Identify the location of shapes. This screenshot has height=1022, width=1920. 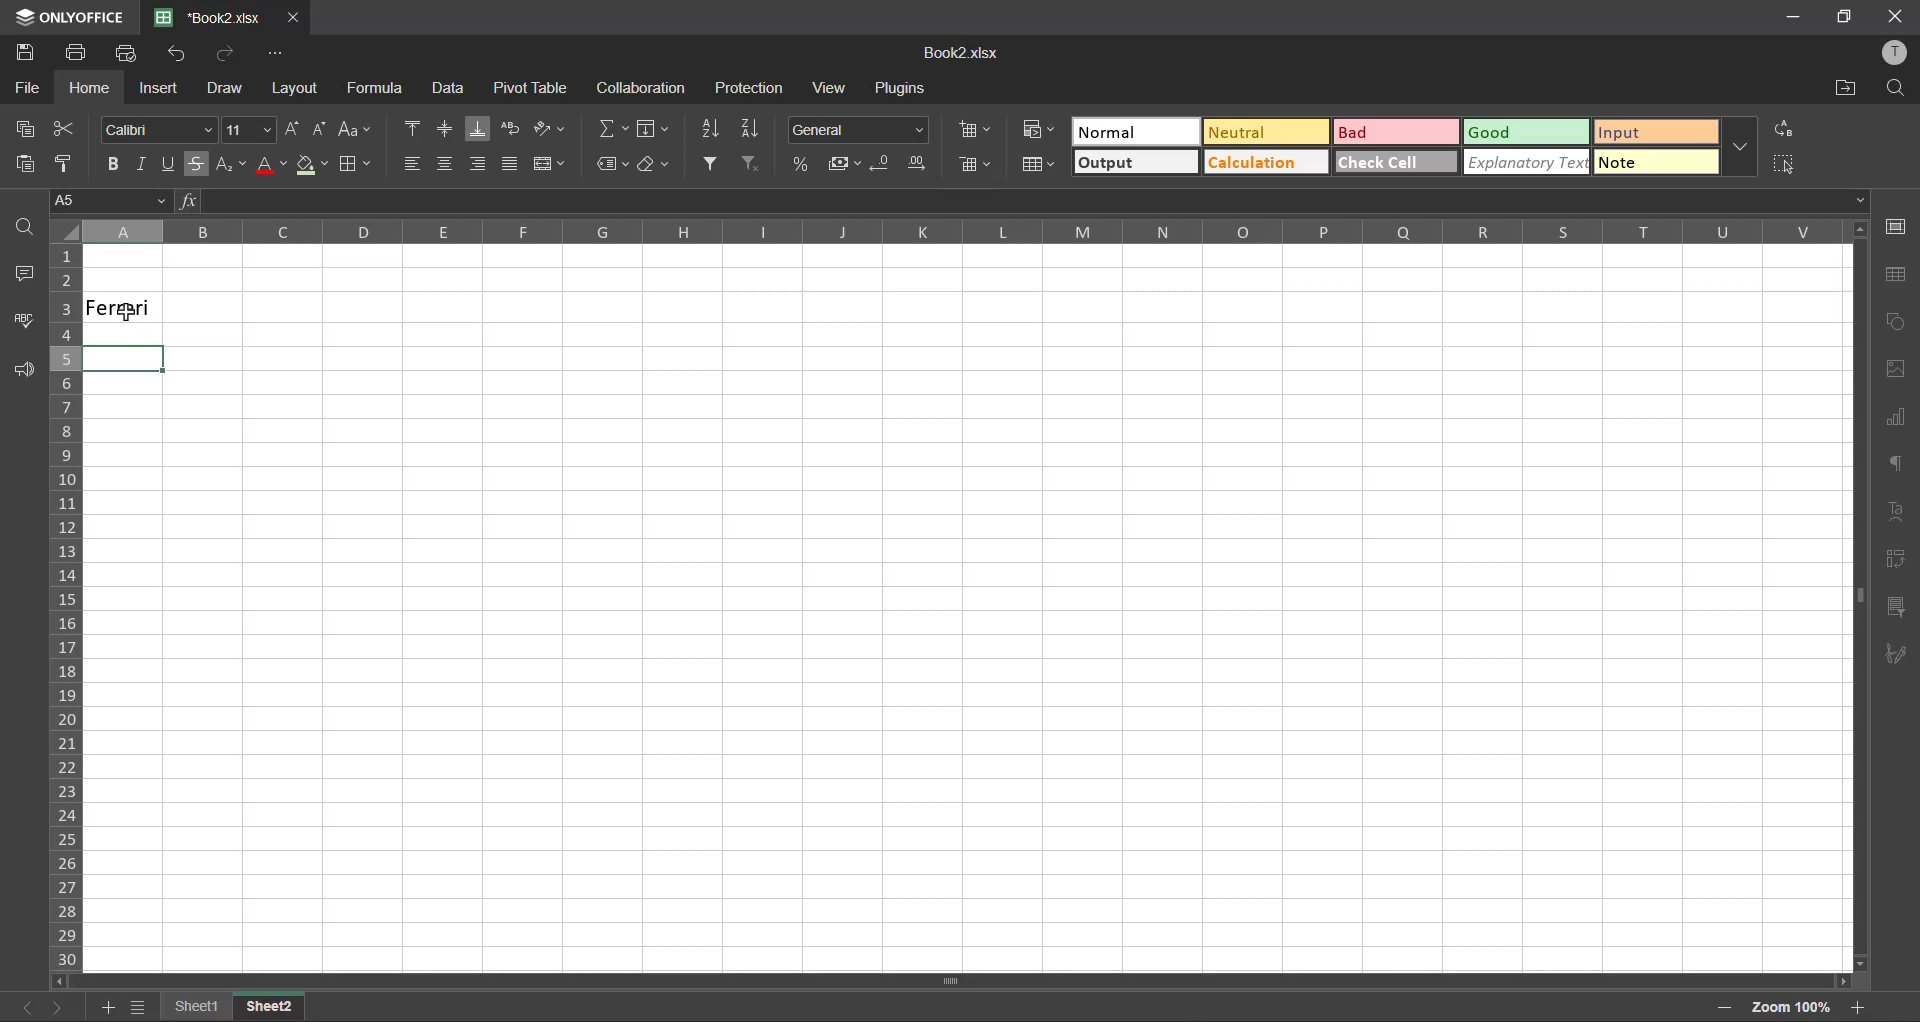
(1898, 325).